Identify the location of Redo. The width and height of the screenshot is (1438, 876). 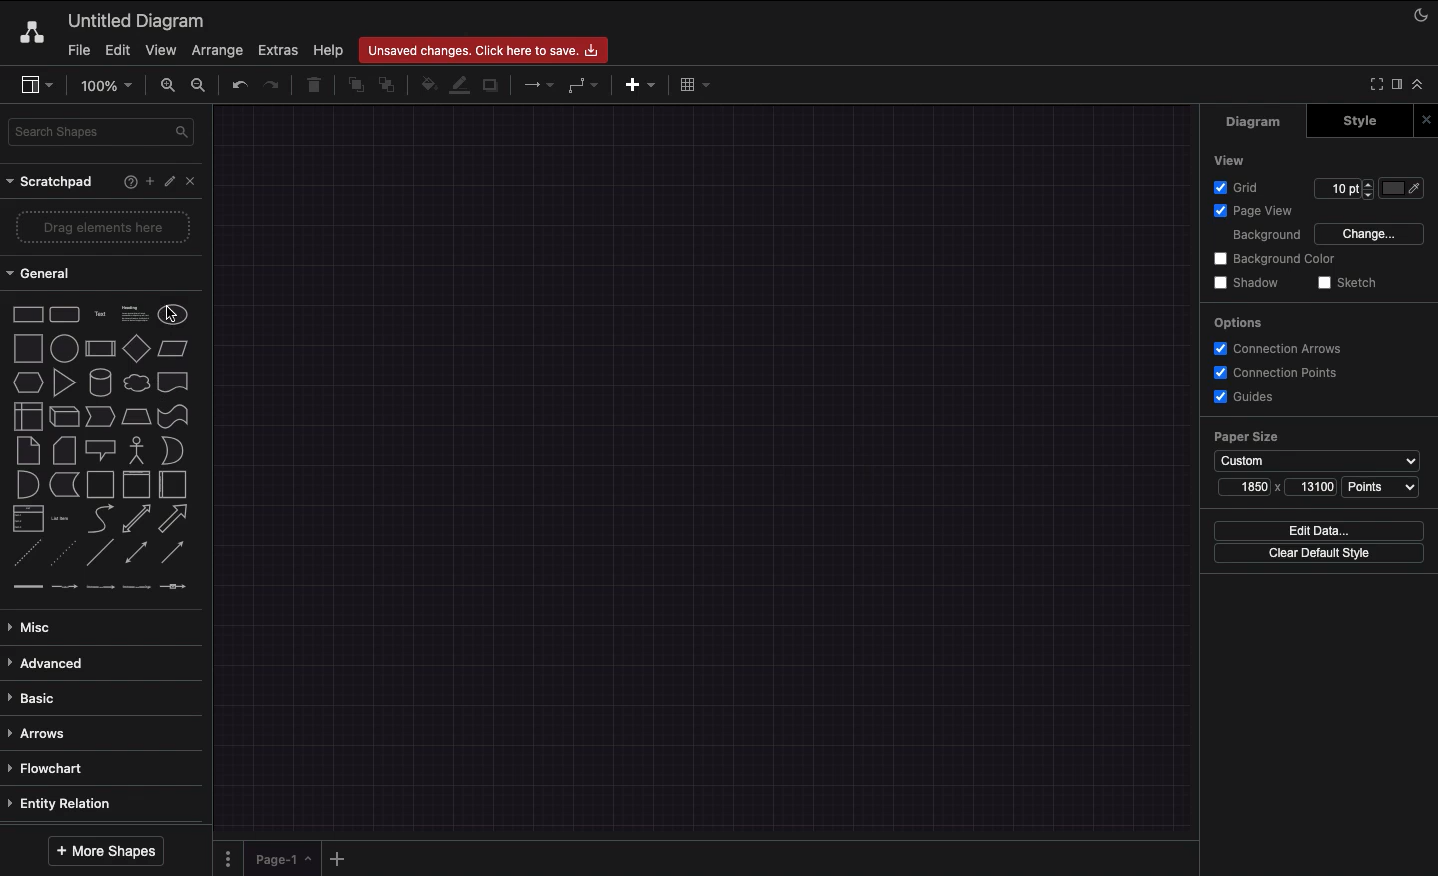
(271, 86).